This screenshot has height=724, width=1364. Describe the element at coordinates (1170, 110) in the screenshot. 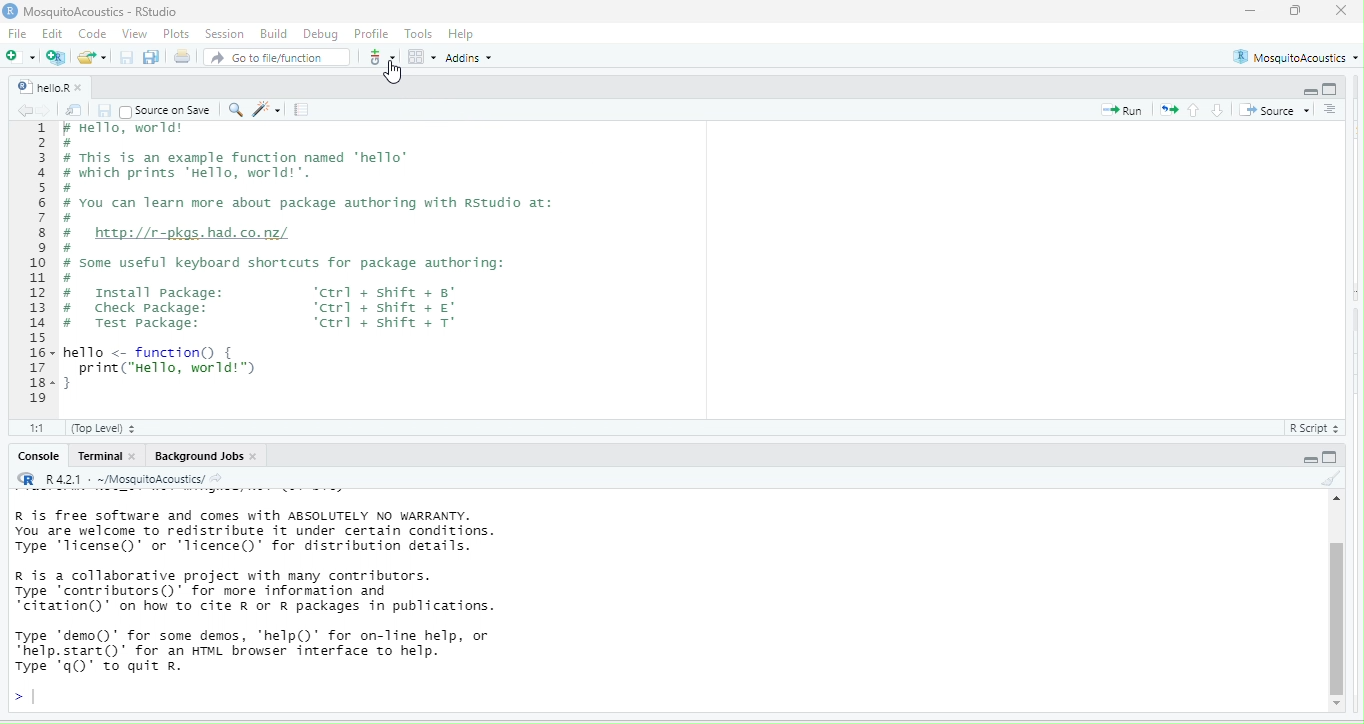

I see `re run the previous code` at that location.